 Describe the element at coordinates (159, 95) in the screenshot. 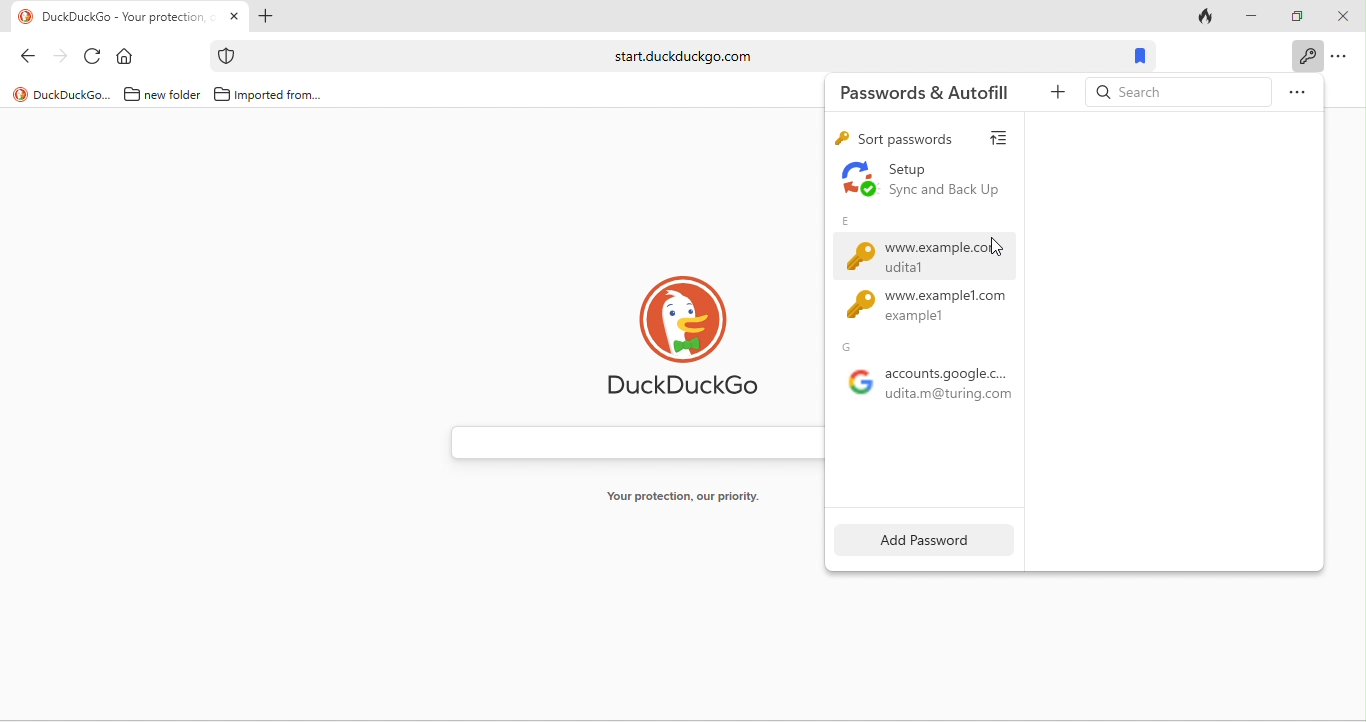

I see `new folder` at that location.